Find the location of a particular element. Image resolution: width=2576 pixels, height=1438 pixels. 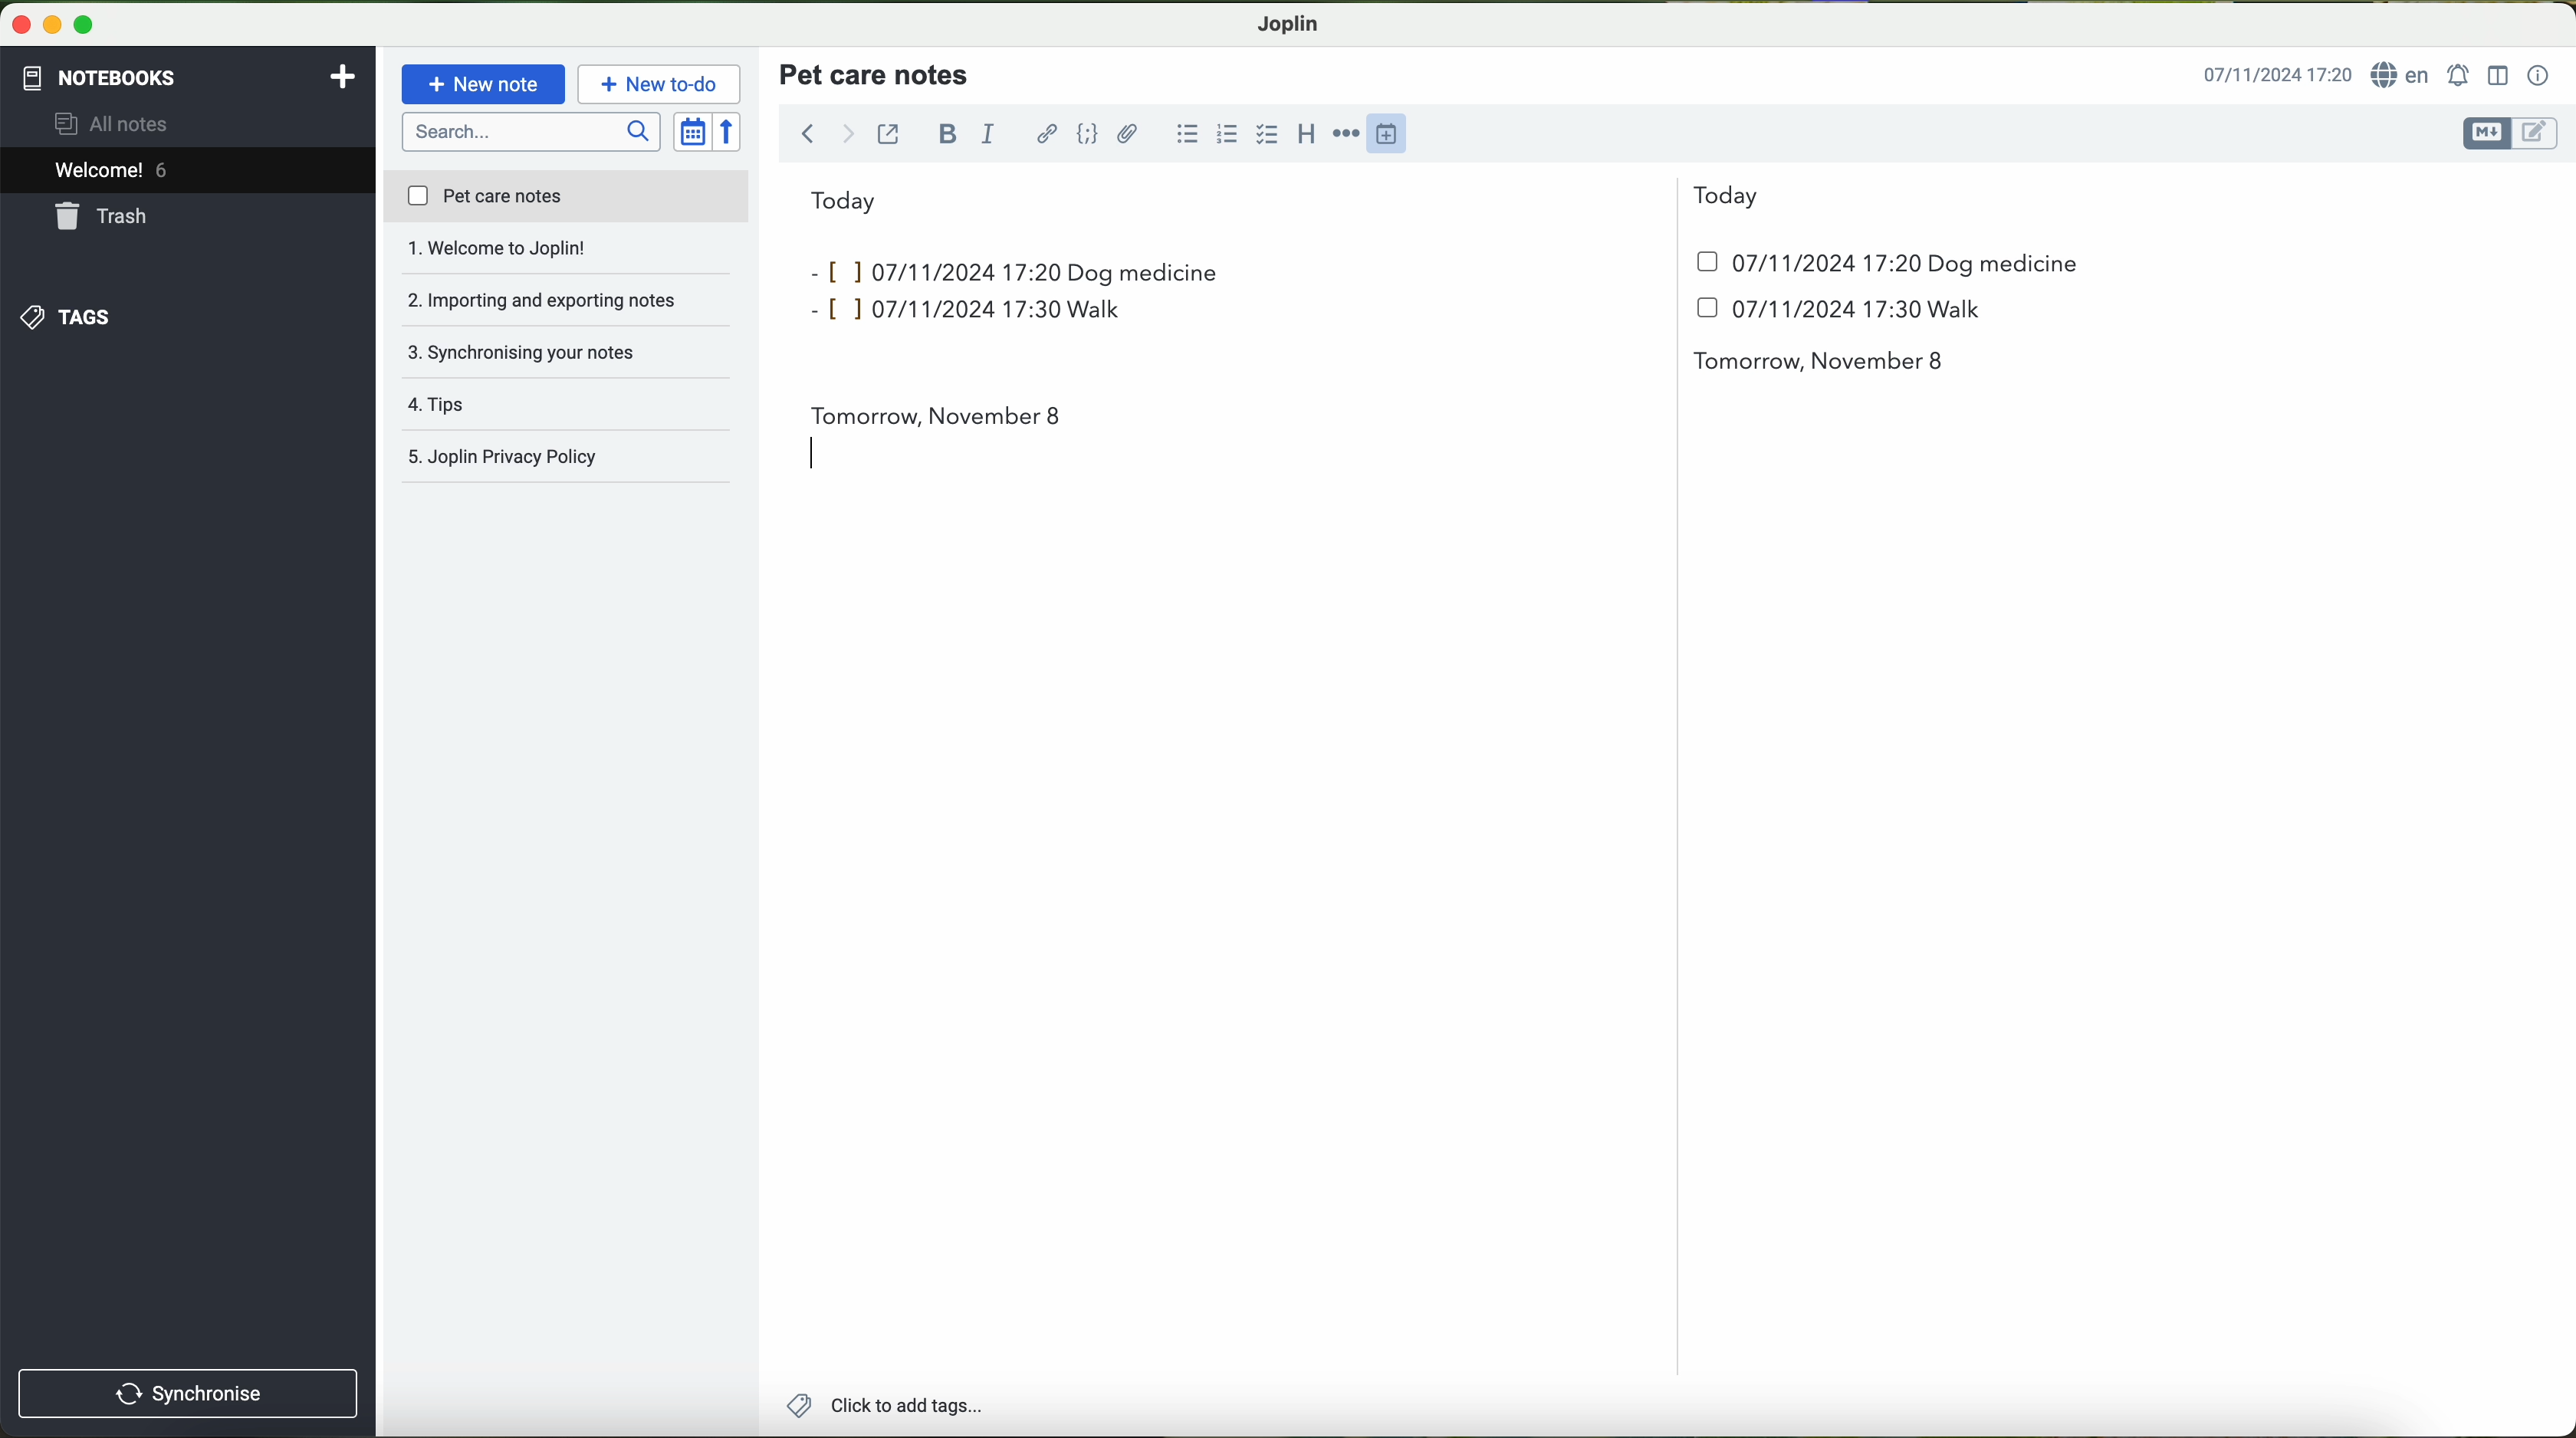

hyperlink is located at coordinates (1049, 136).